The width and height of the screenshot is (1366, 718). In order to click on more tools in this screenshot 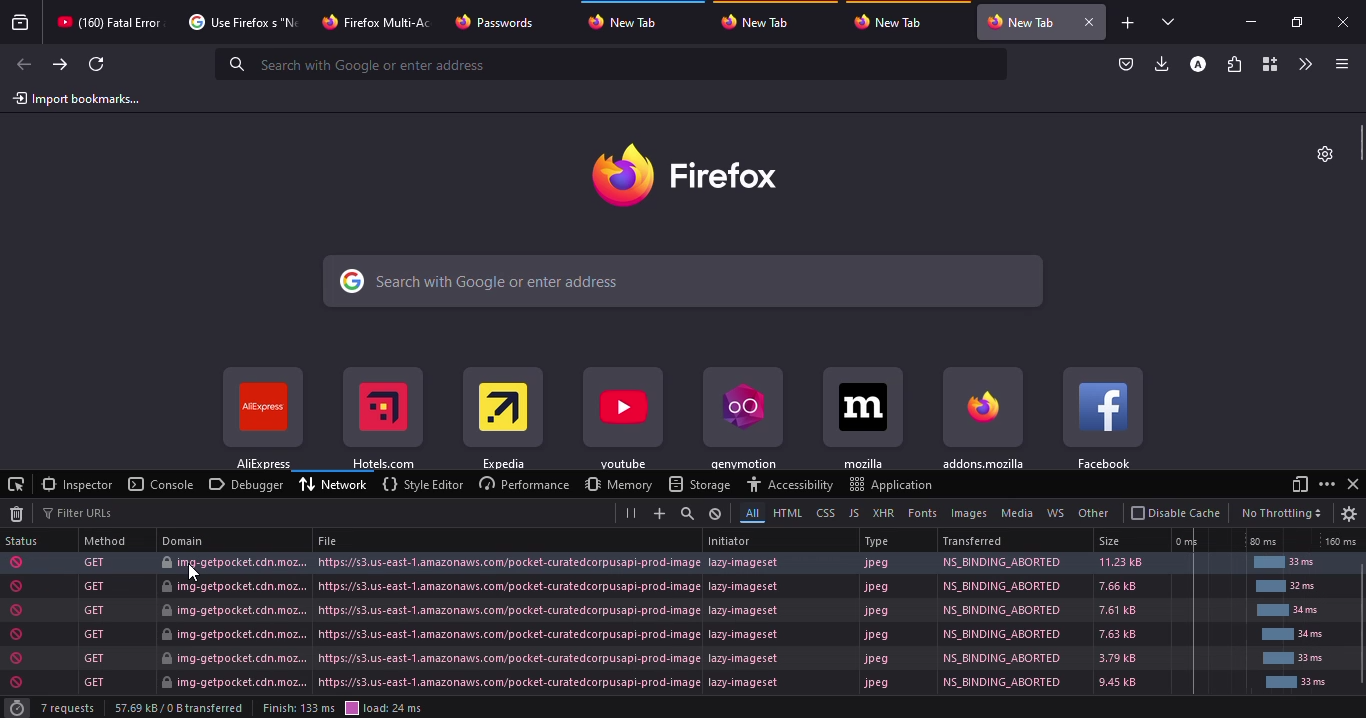, I will do `click(1303, 65)`.